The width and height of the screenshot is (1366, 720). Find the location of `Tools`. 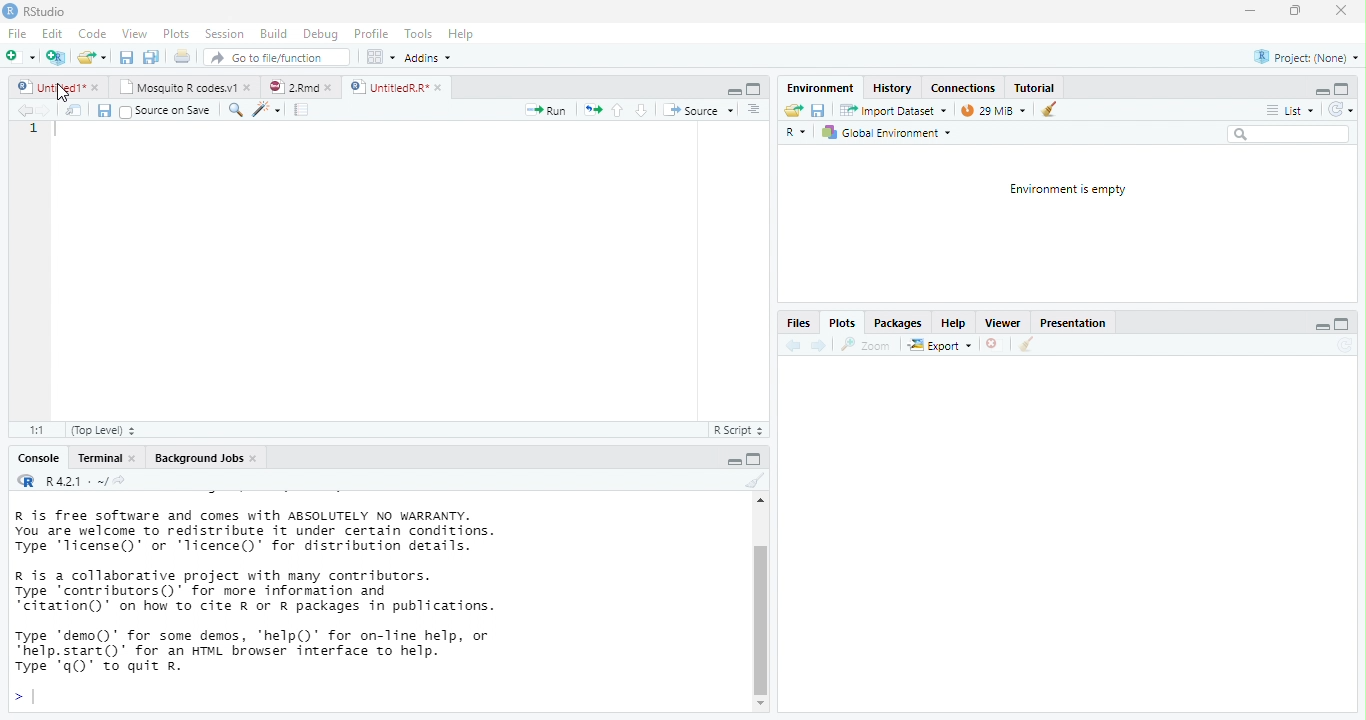

Tools is located at coordinates (419, 33).